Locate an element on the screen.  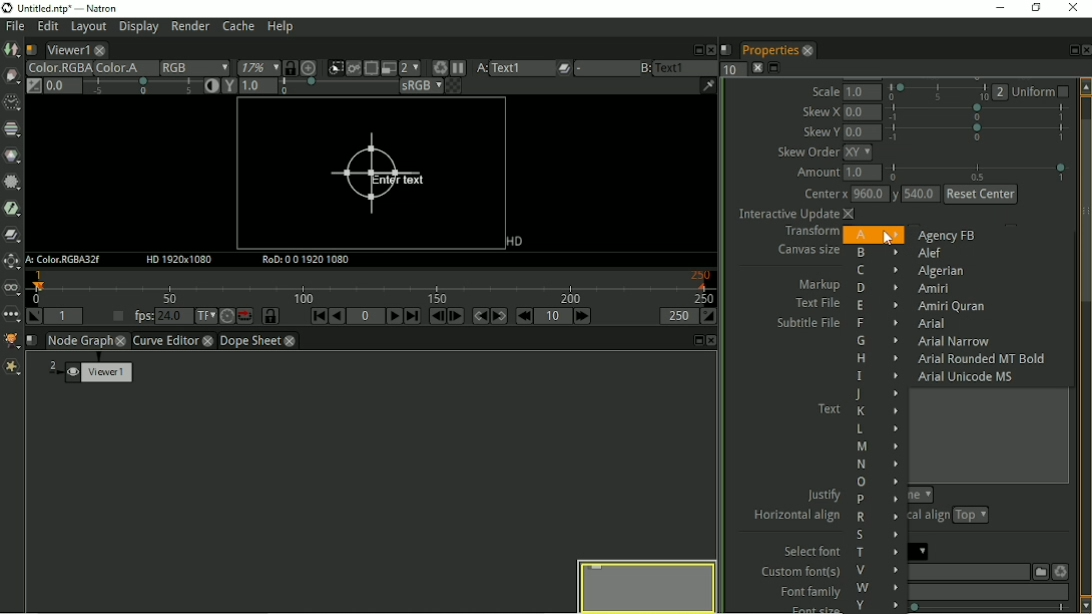
1.0 is located at coordinates (863, 174).